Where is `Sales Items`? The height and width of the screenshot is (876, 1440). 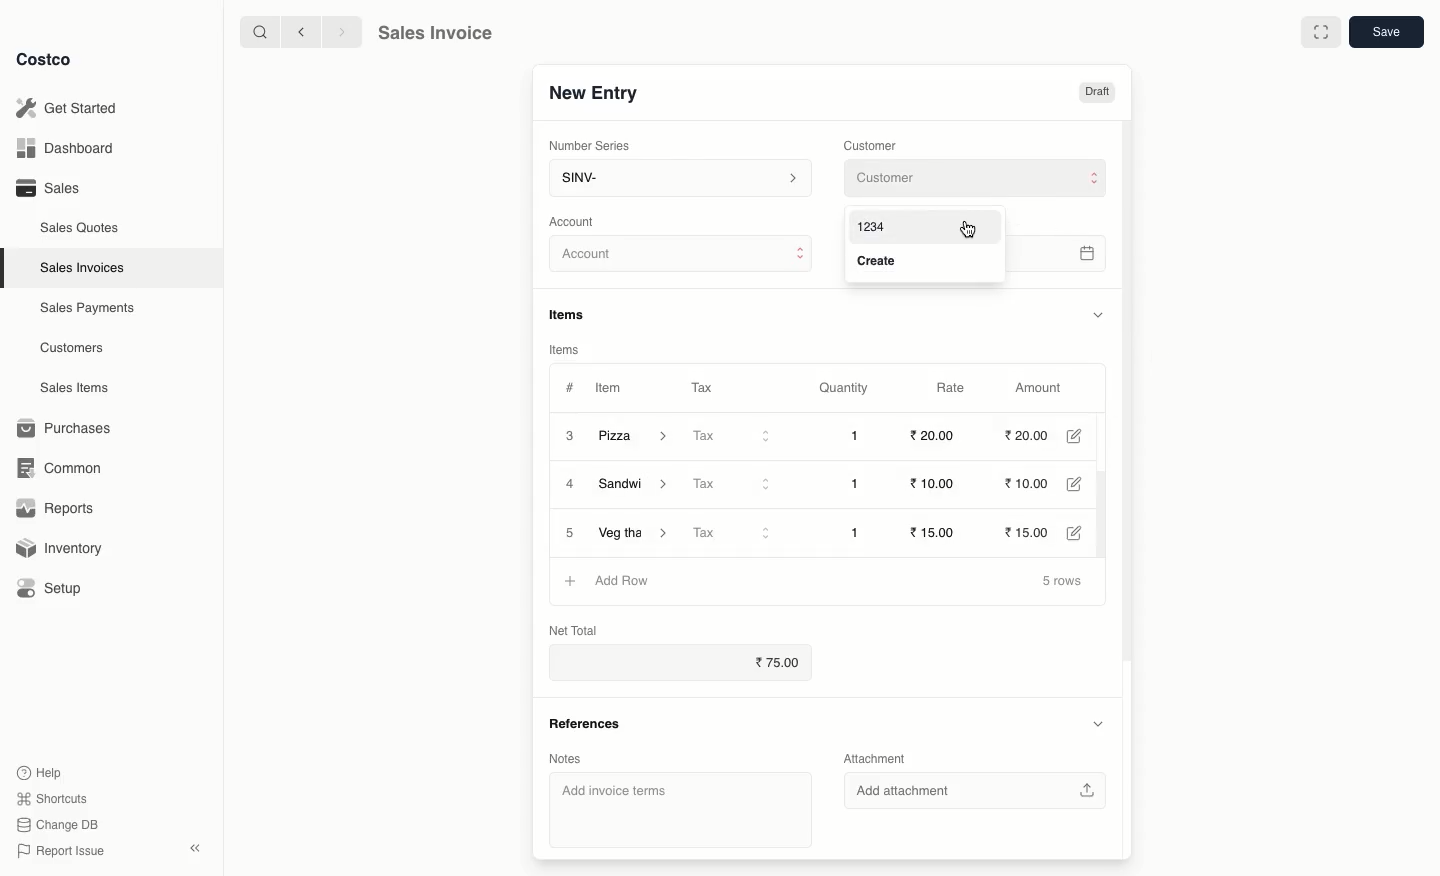
Sales Items is located at coordinates (79, 388).